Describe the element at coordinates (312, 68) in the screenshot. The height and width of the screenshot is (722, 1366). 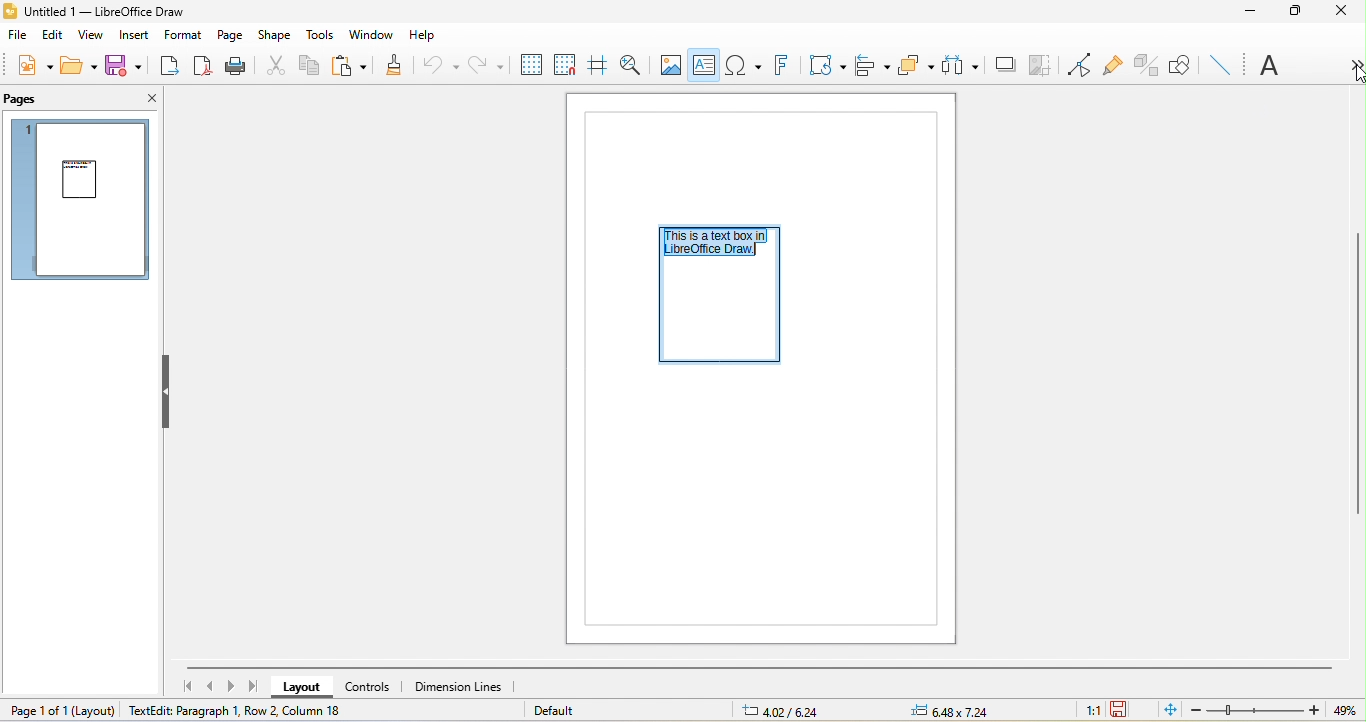
I see `copy` at that location.